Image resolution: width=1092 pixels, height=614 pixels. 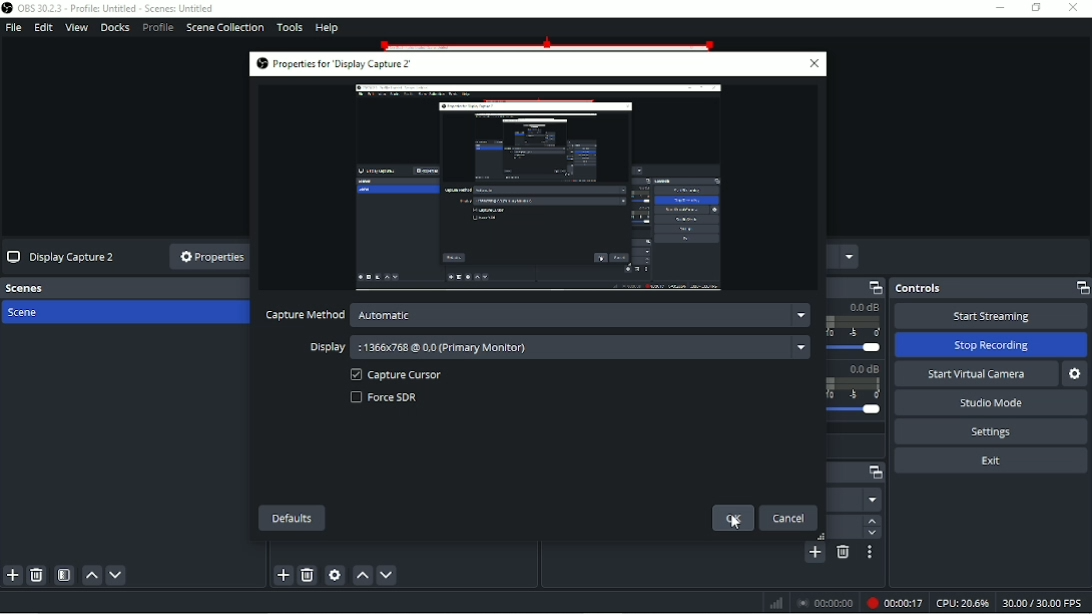 What do you see at coordinates (321, 347) in the screenshot?
I see `Display` at bounding box center [321, 347].